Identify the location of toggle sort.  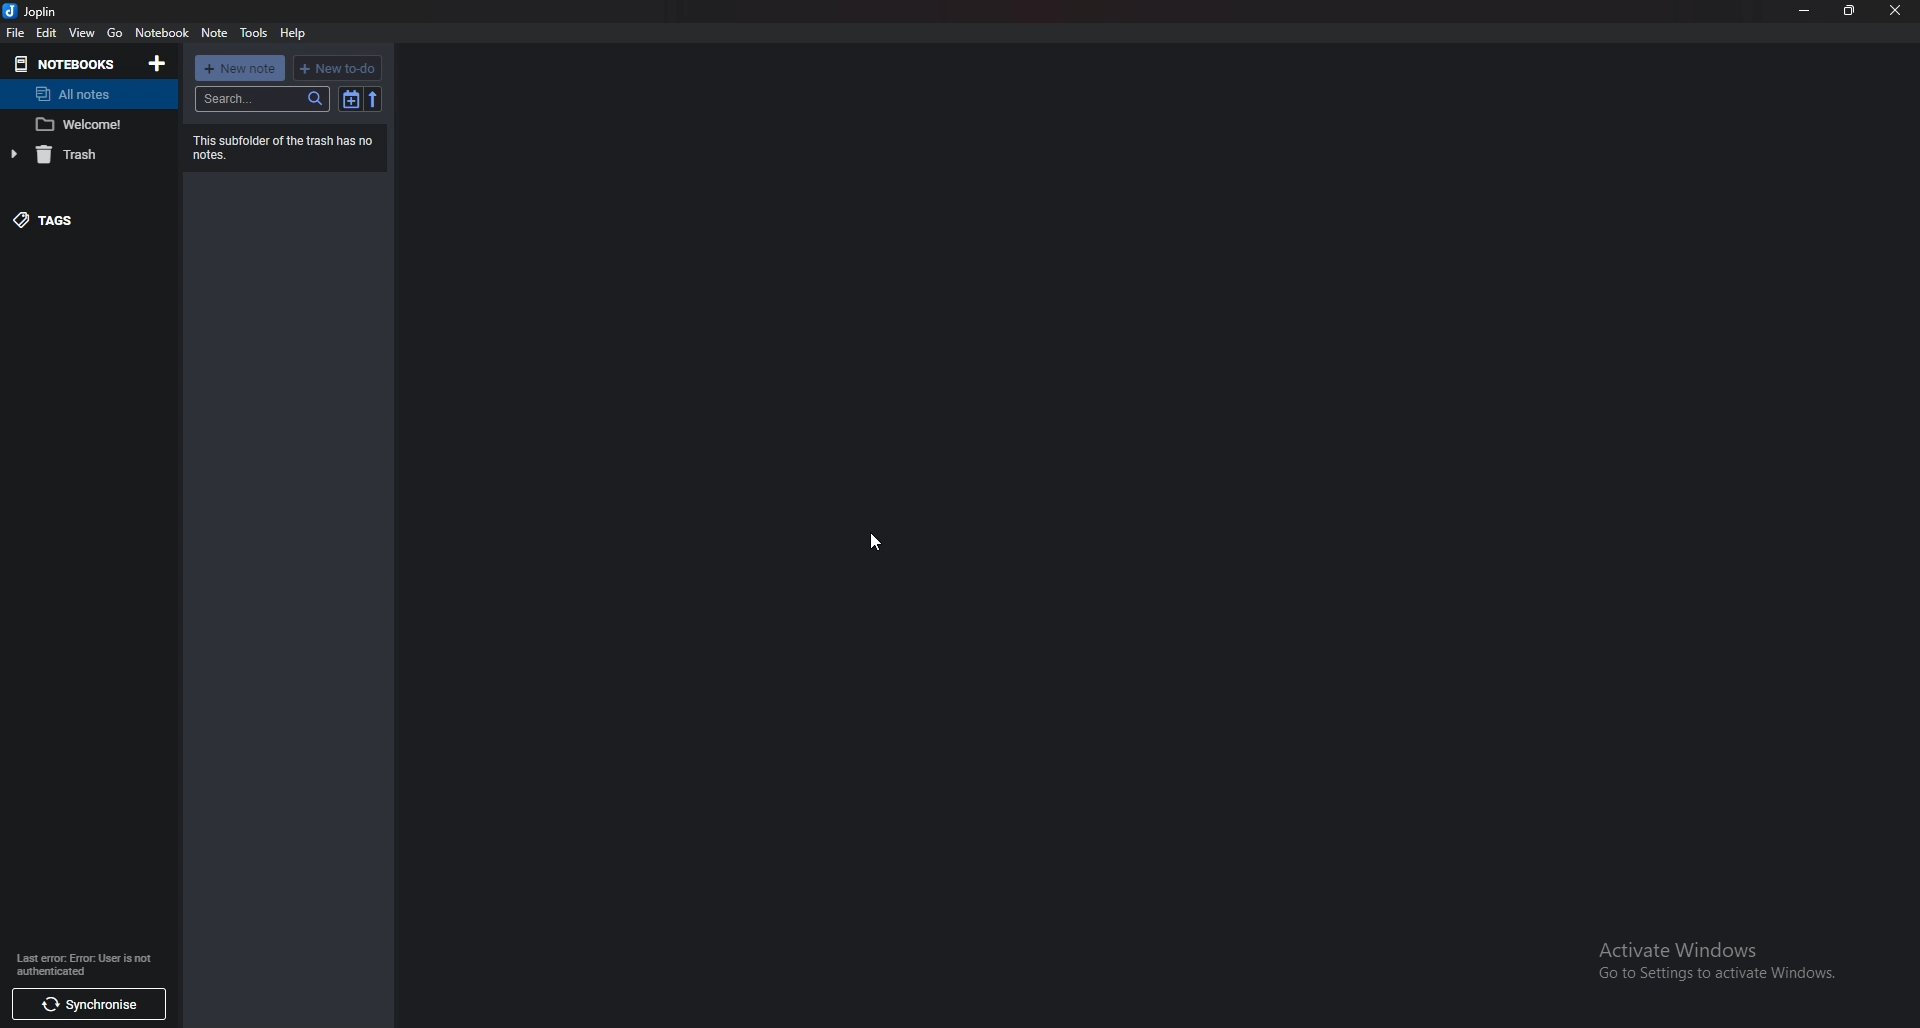
(351, 99).